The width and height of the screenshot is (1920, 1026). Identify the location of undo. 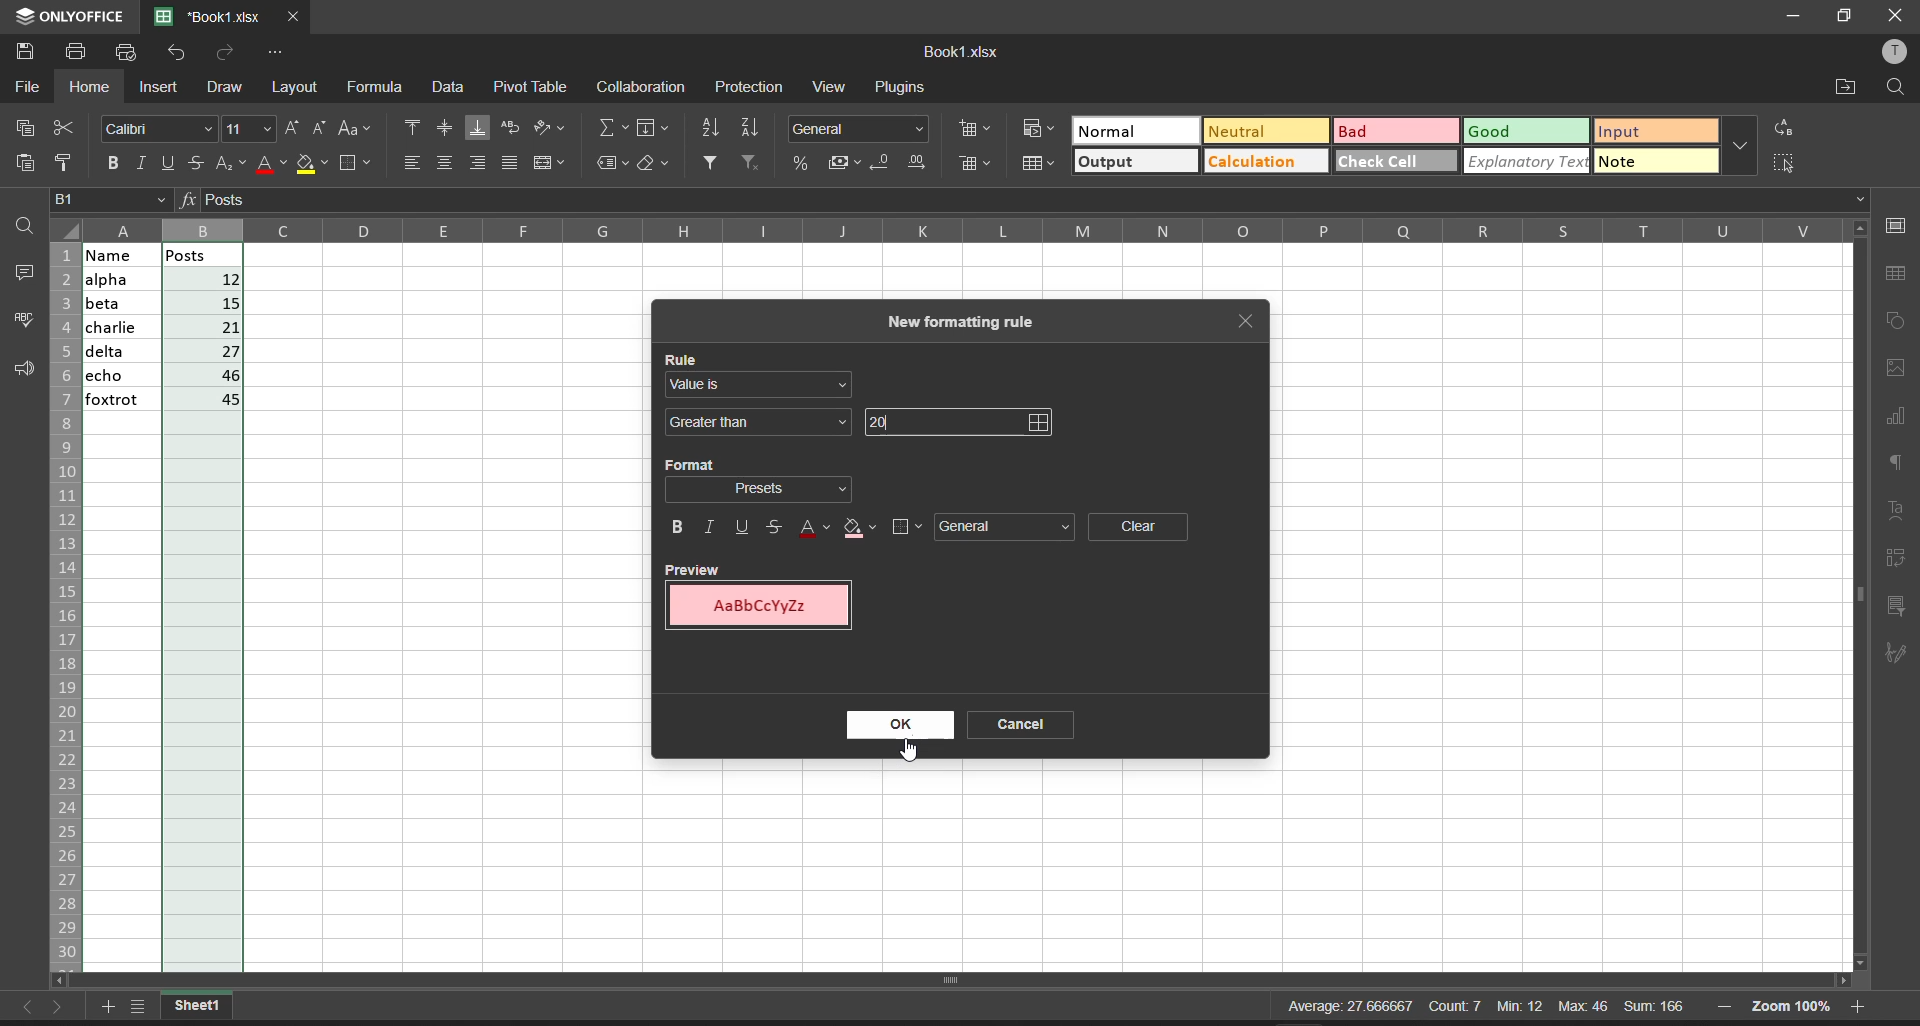
(178, 53).